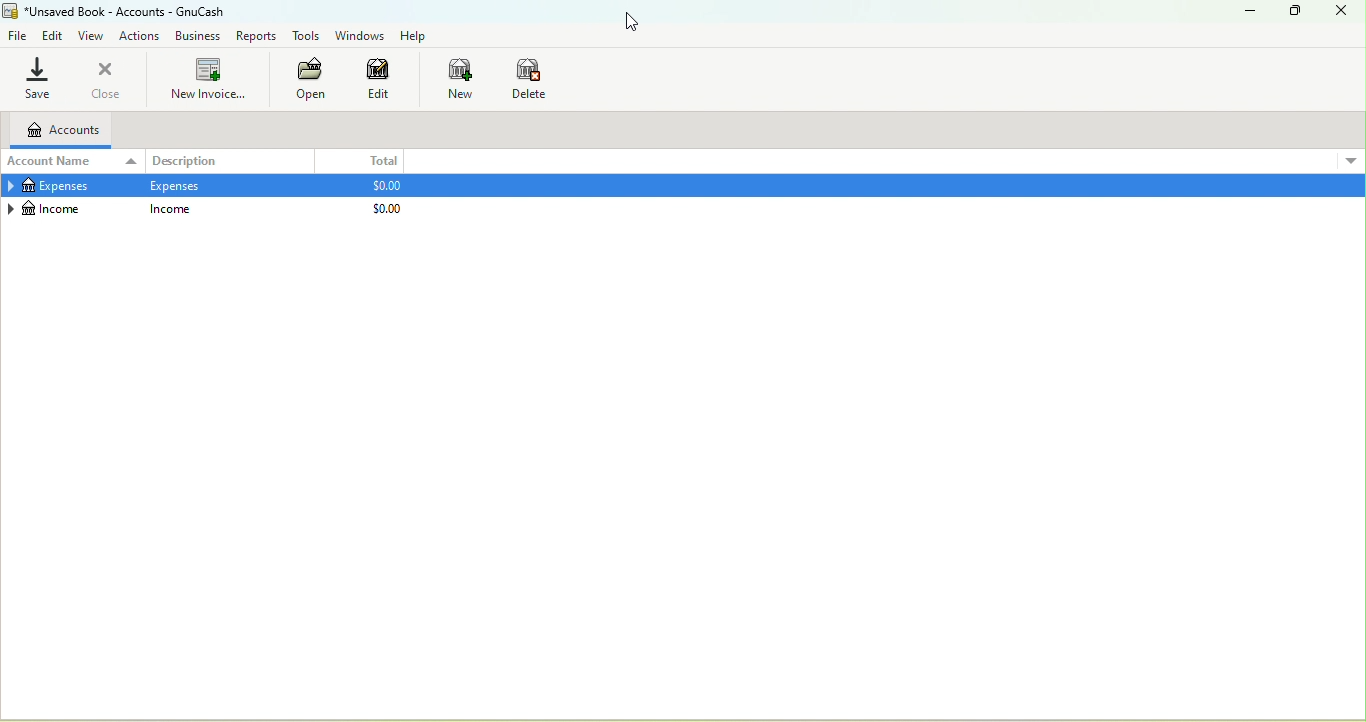  I want to click on Description, so click(230, 160).